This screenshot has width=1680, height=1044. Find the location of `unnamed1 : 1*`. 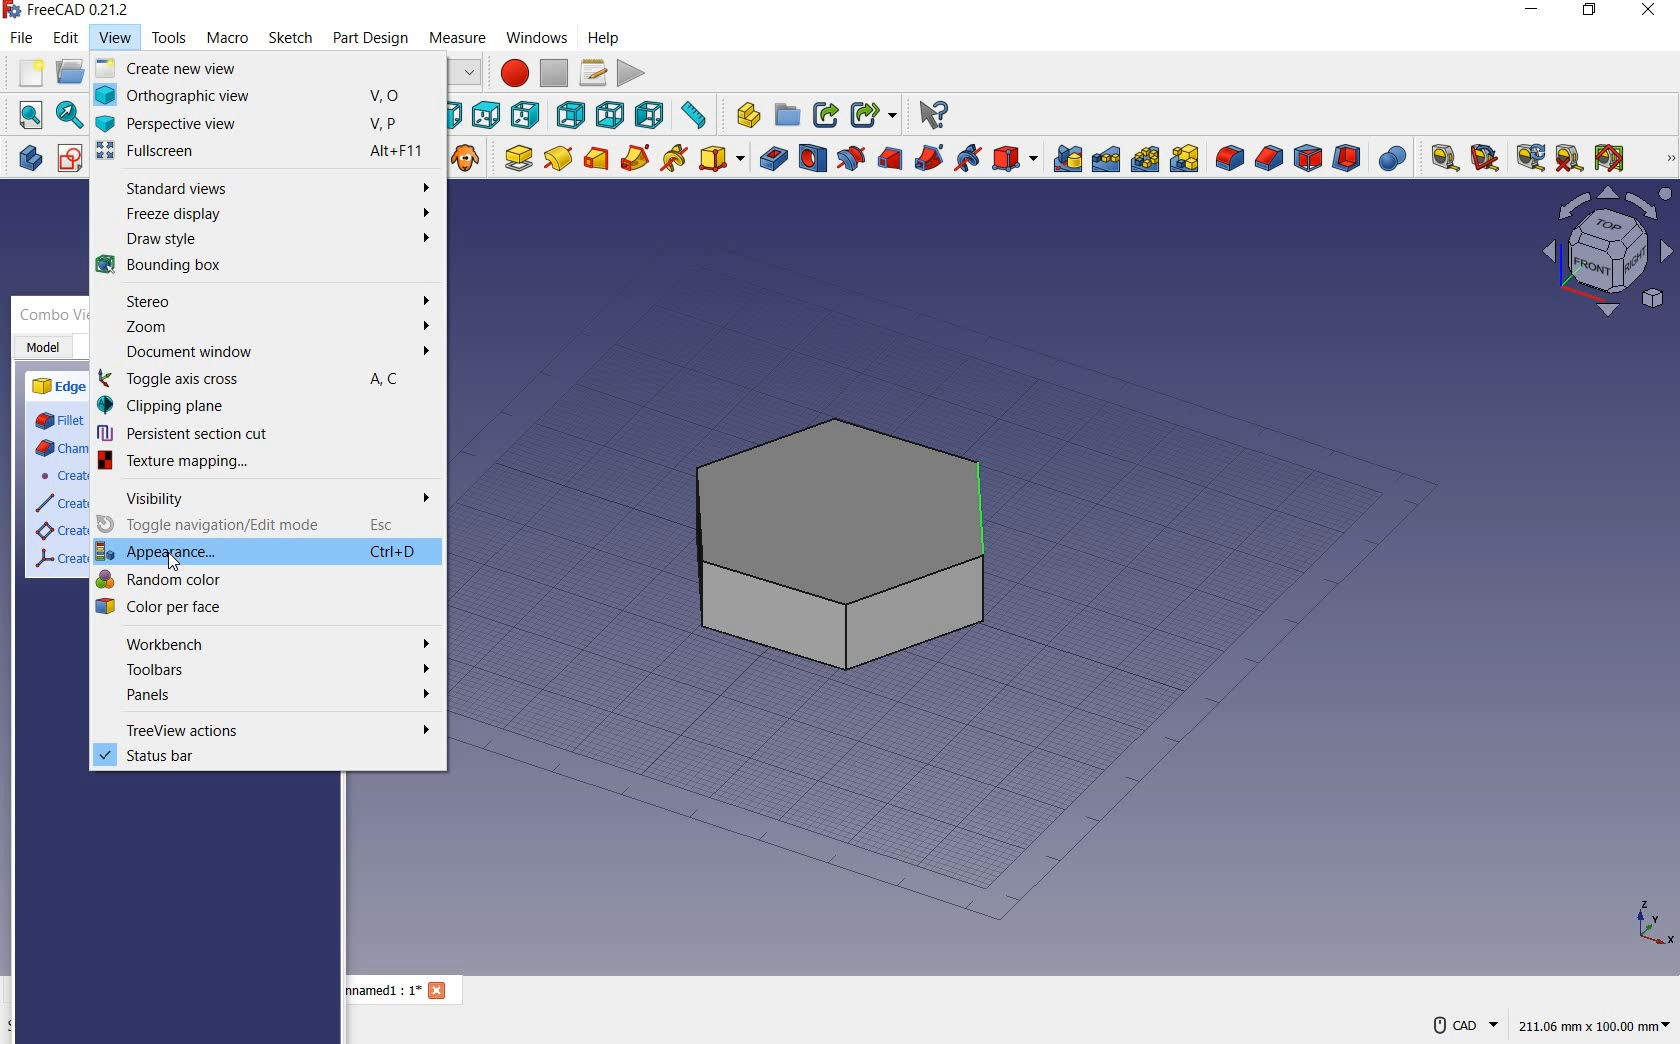

unnamed1 : 1* is located at coordinates (383, 989).